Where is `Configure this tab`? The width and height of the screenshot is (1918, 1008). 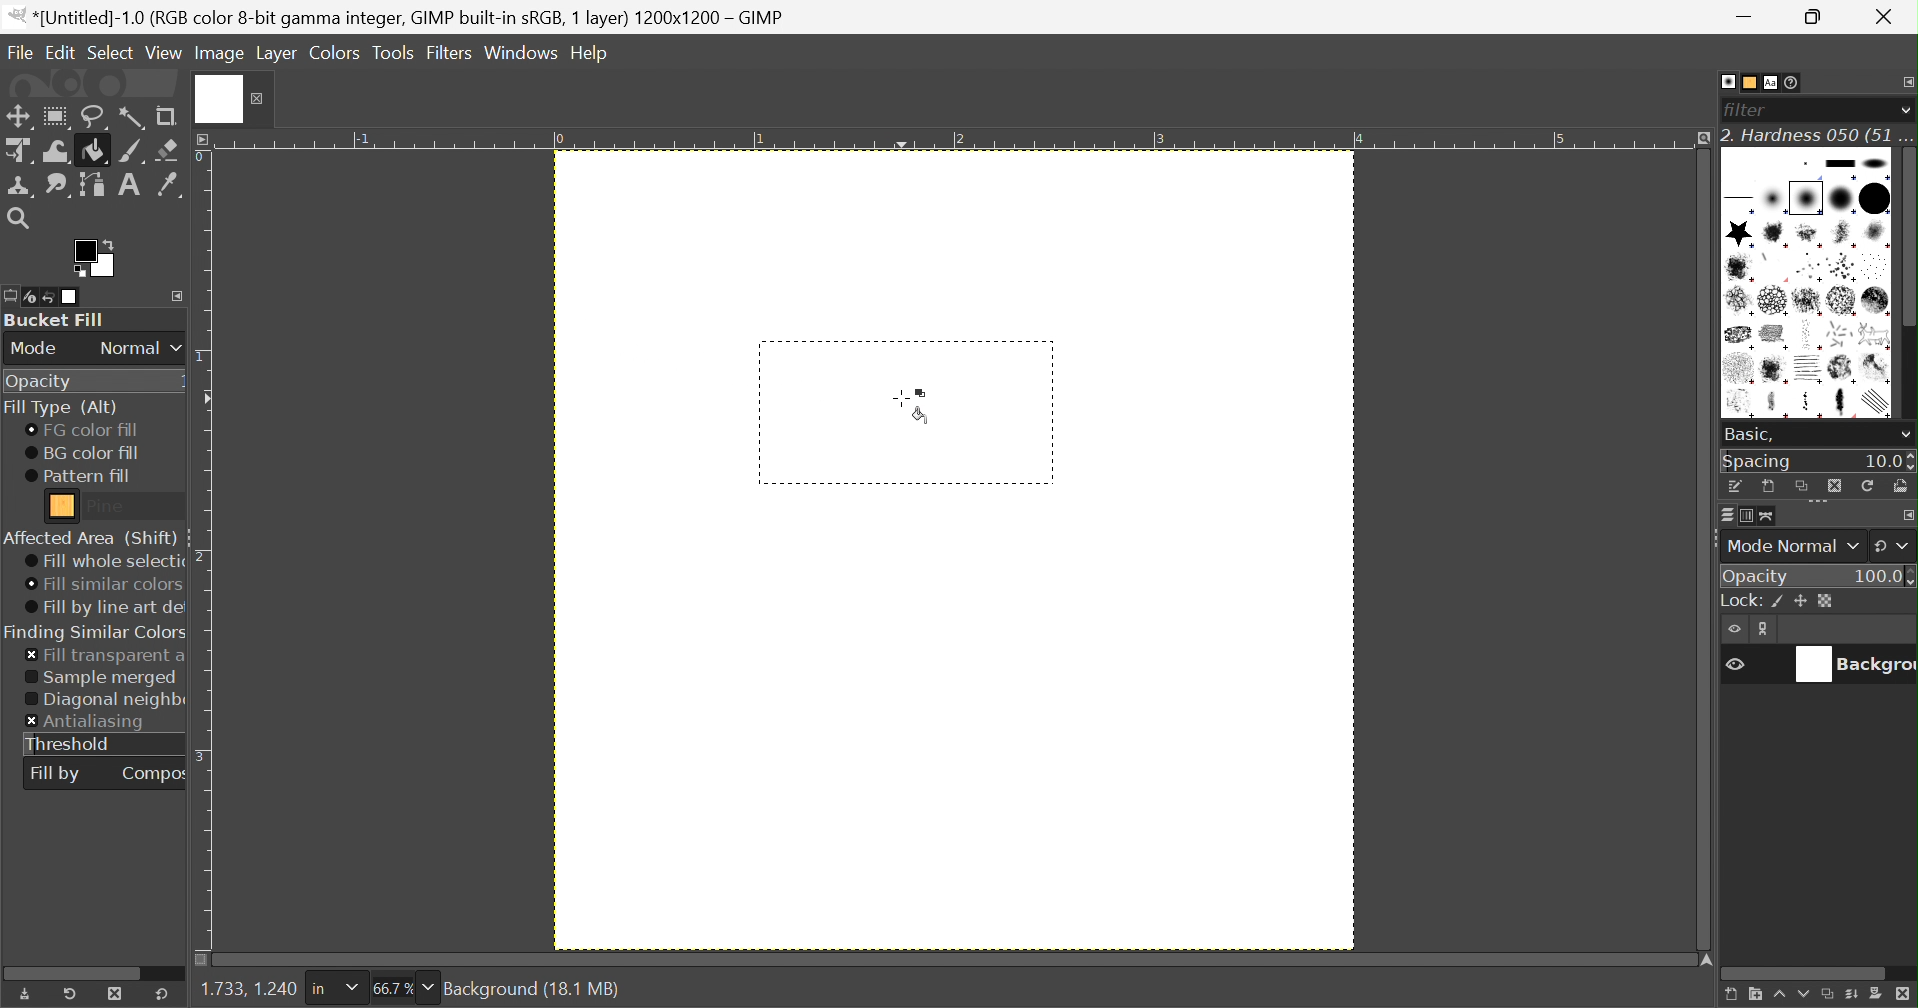
Configure this tab is located at coordinates (177, 296).